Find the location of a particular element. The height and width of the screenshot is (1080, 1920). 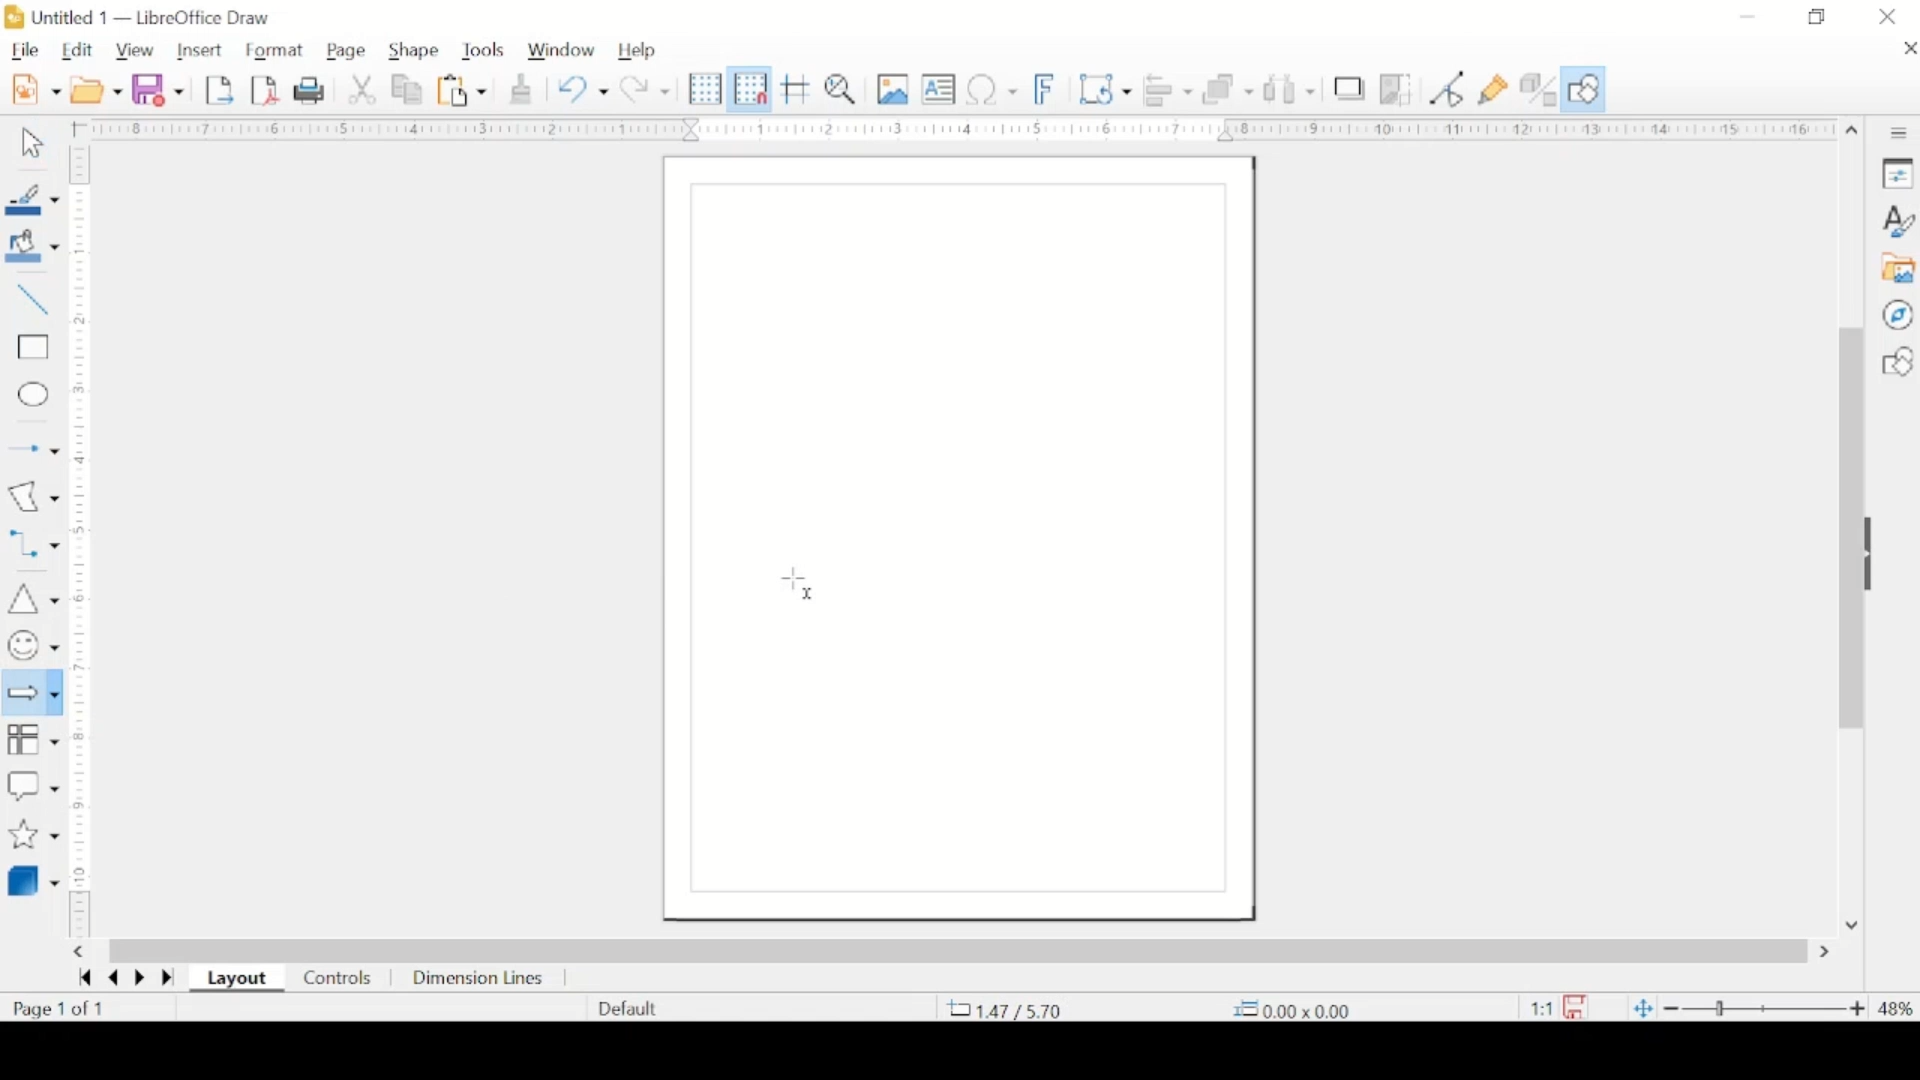

insert line is located at coordinates (33, 299).